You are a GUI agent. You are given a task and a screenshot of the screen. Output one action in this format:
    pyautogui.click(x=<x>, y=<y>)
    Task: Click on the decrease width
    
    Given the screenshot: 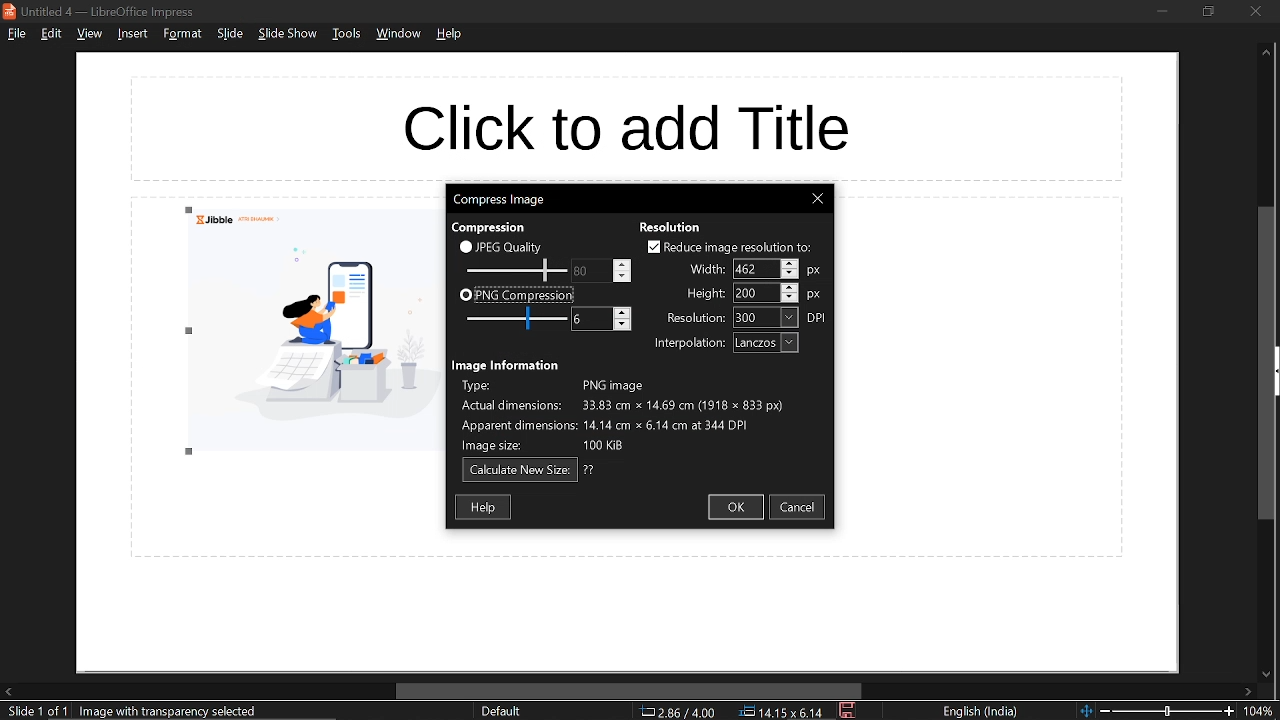 What is the action you would take?
    pyautogui.click(x=790, y=274)
    